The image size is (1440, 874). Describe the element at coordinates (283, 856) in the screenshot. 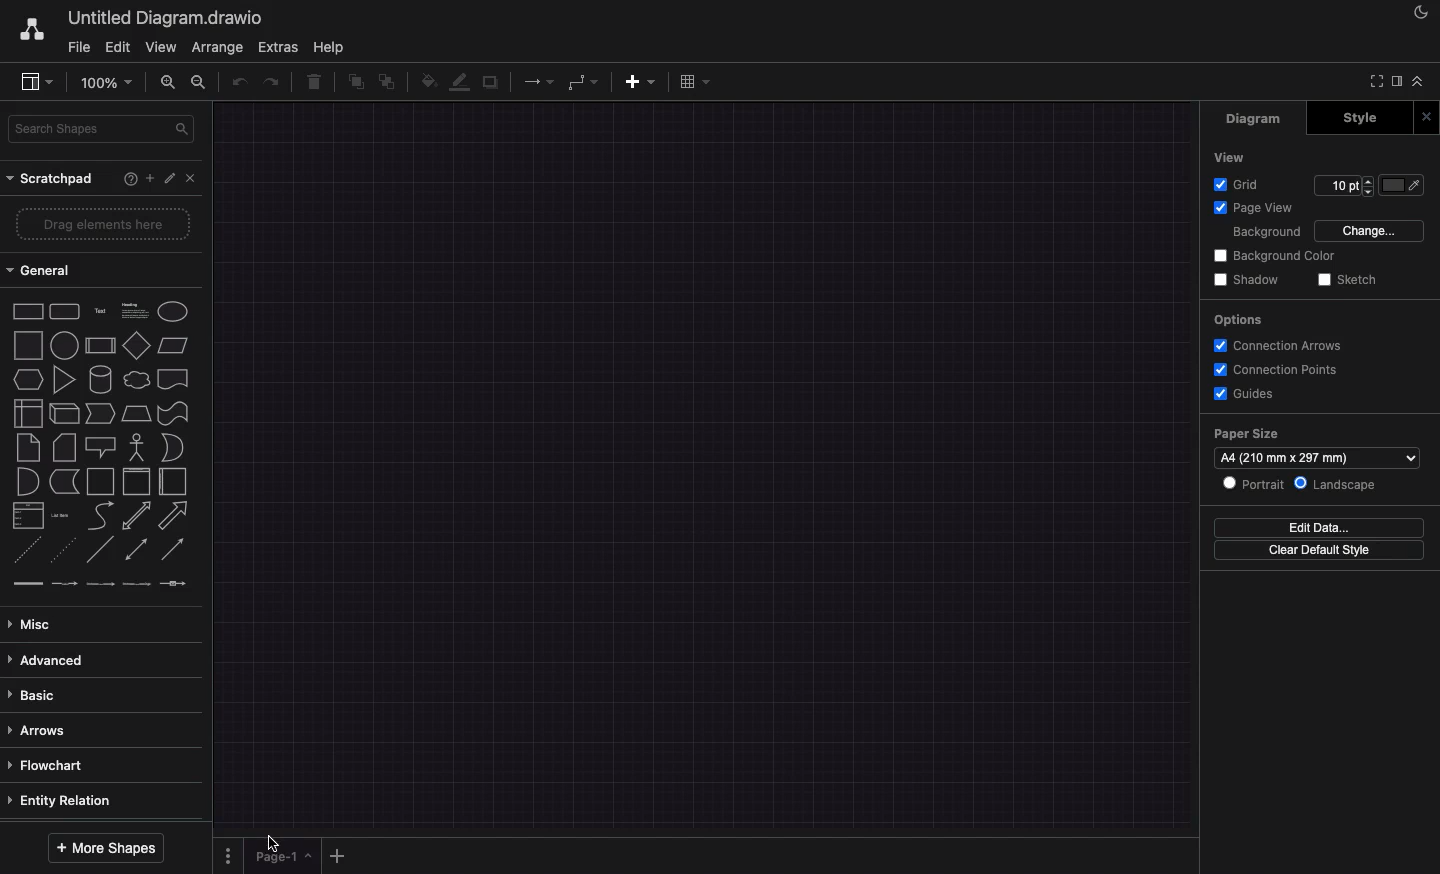

I see `page 1` at that location.